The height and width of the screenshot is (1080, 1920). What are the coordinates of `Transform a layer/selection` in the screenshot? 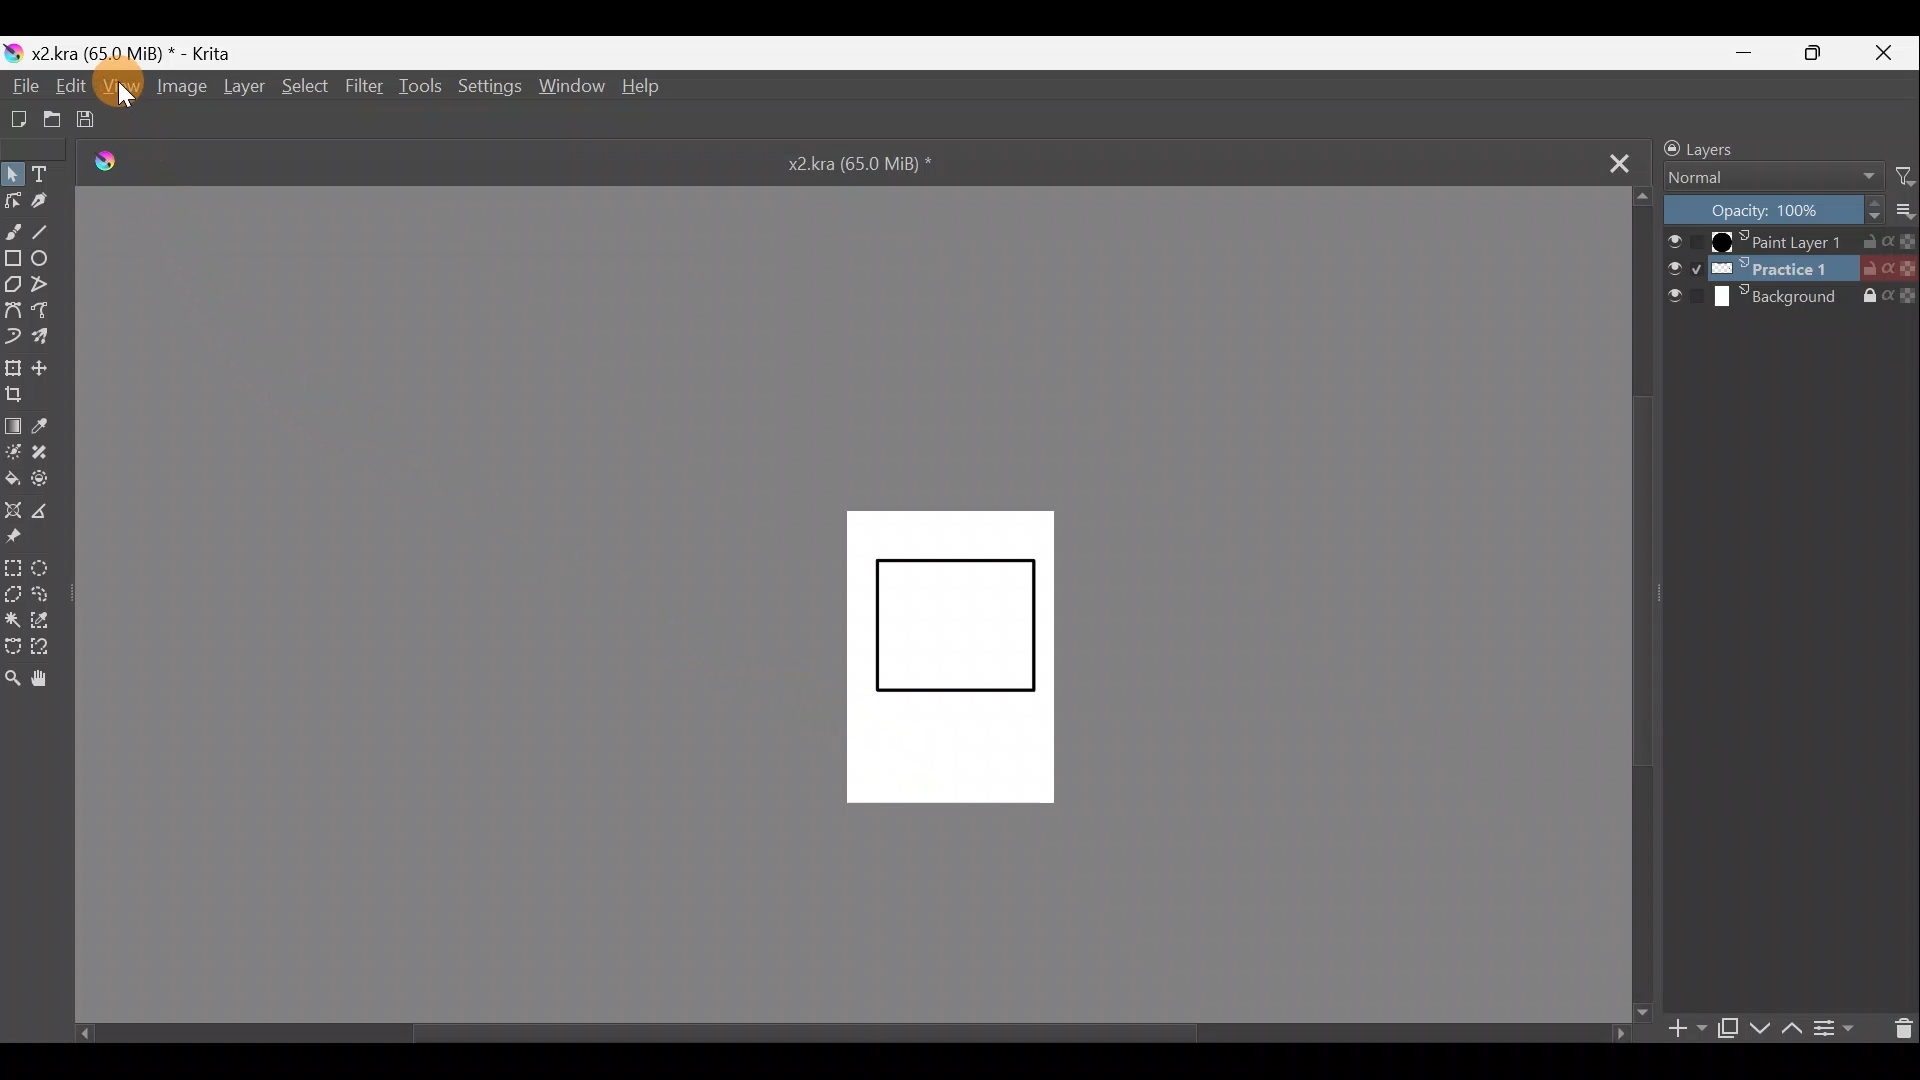 It's located at (14, 370).